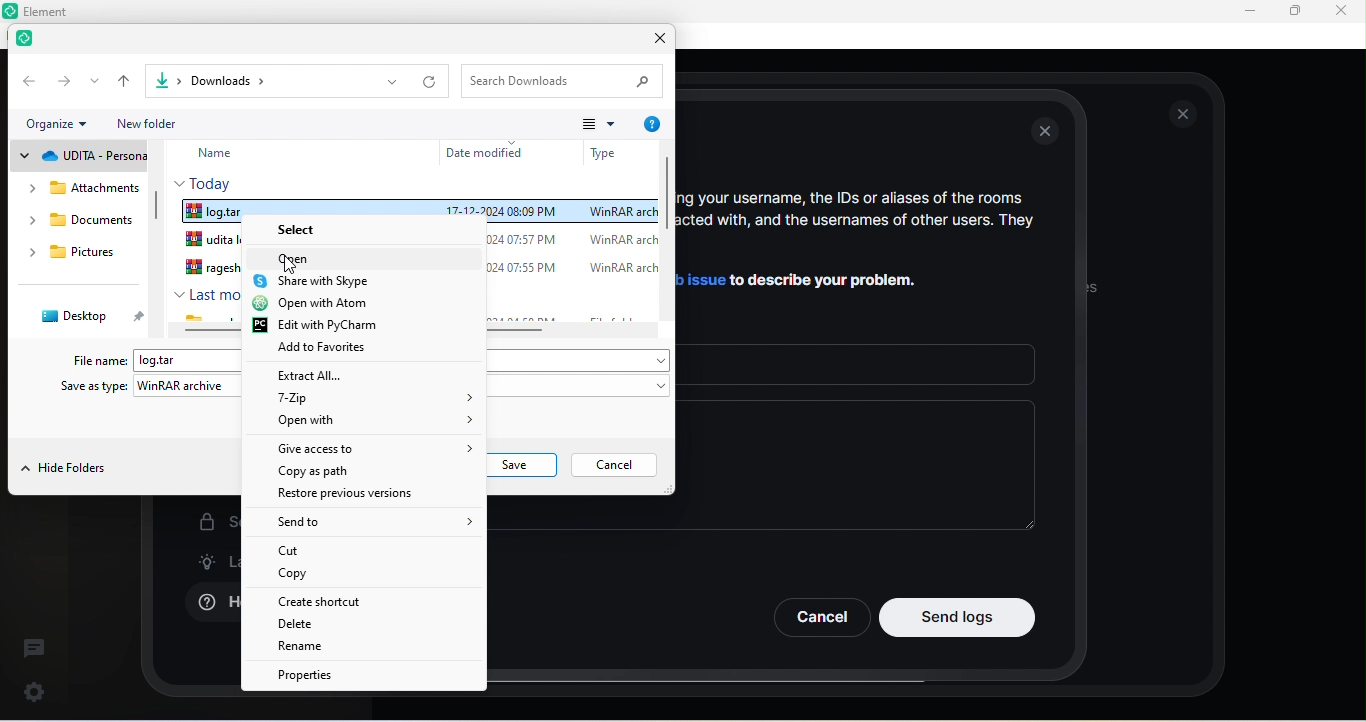 The image size is (1366, 722). I want to click on maximize, so click(1294, 12).